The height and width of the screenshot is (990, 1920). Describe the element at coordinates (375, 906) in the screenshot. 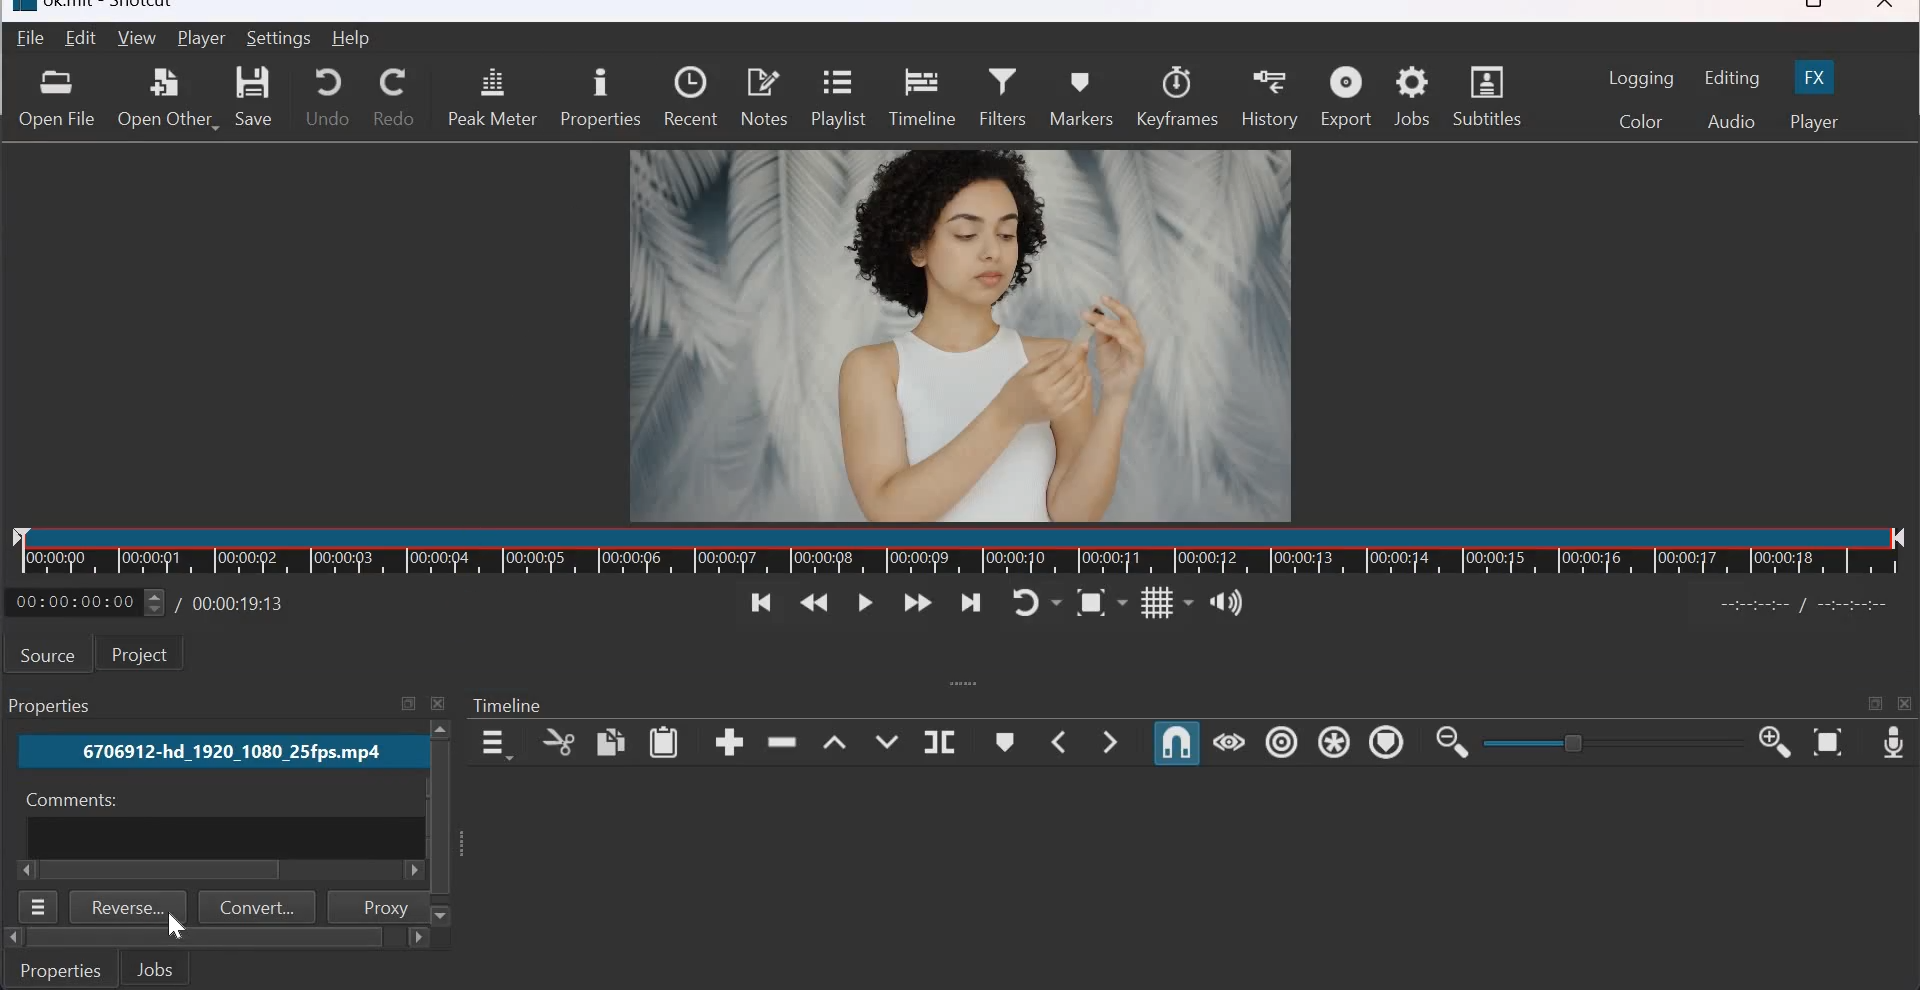

I see `proxy` at that location.